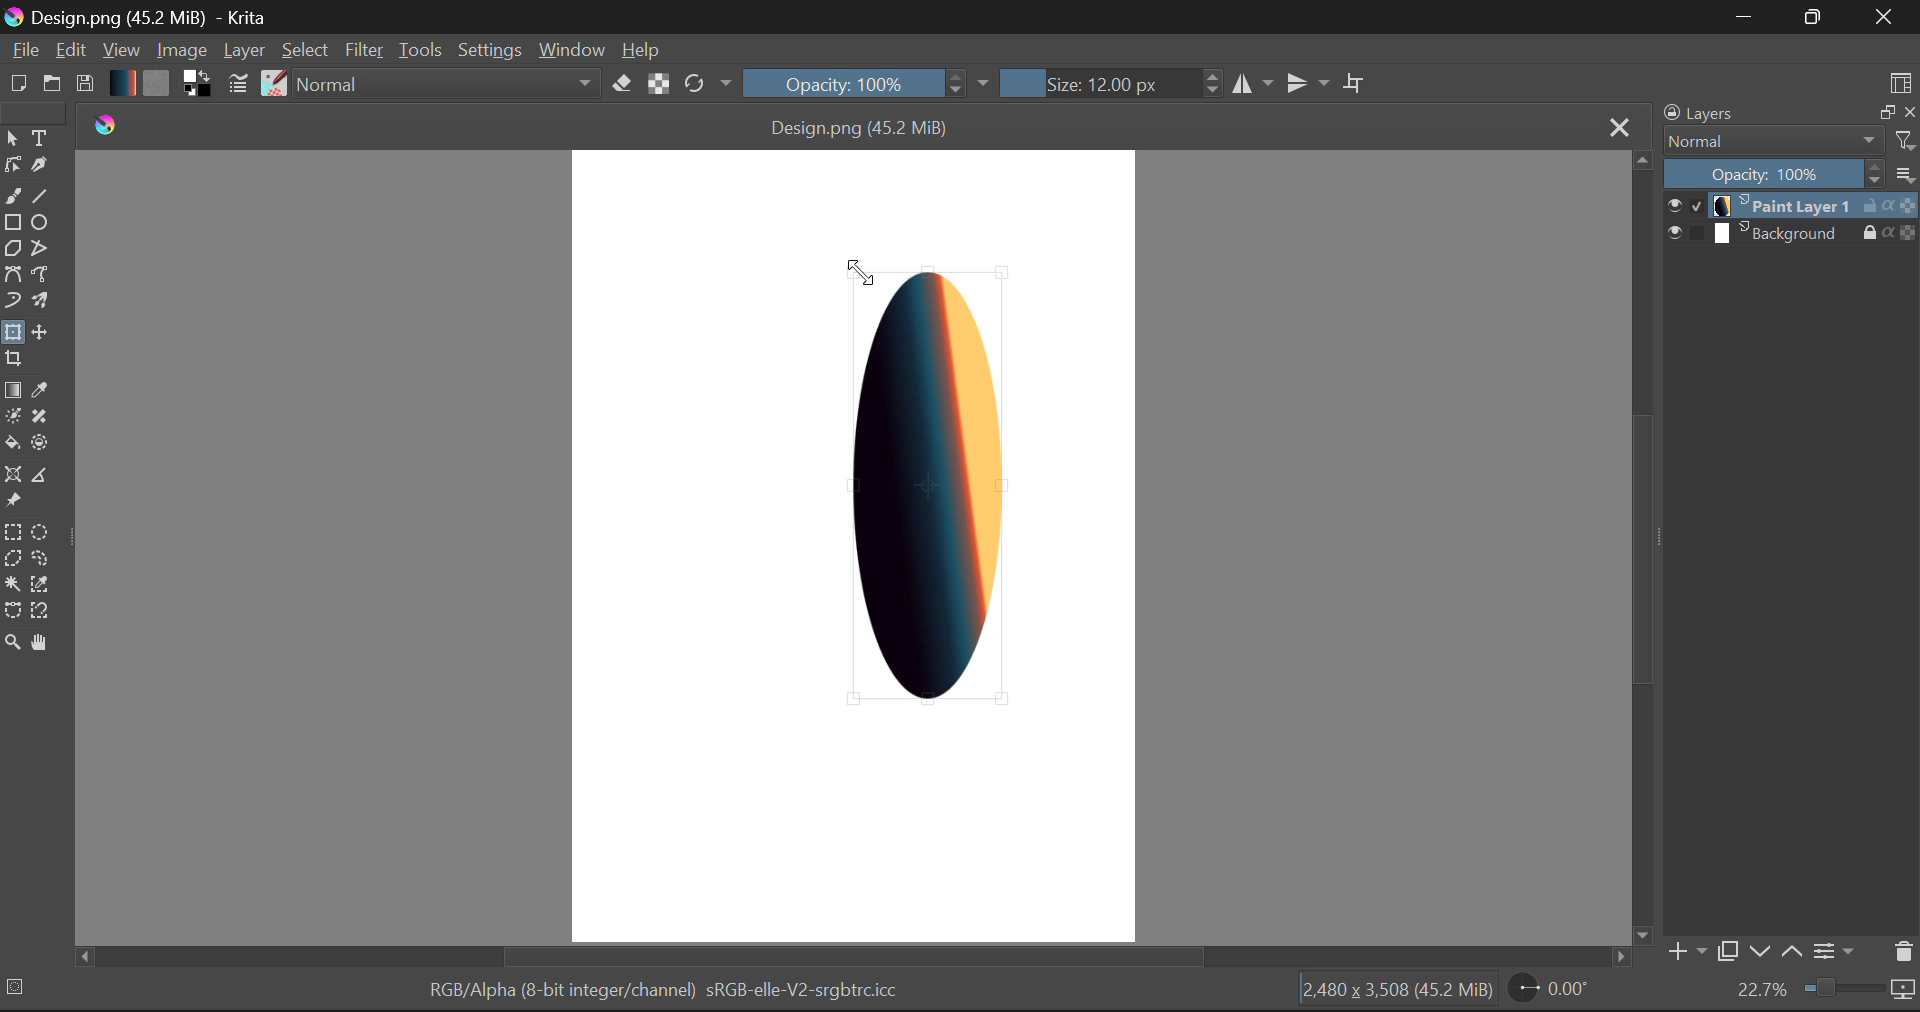  I want to click on Enclose and Fill, so click(38, 443).